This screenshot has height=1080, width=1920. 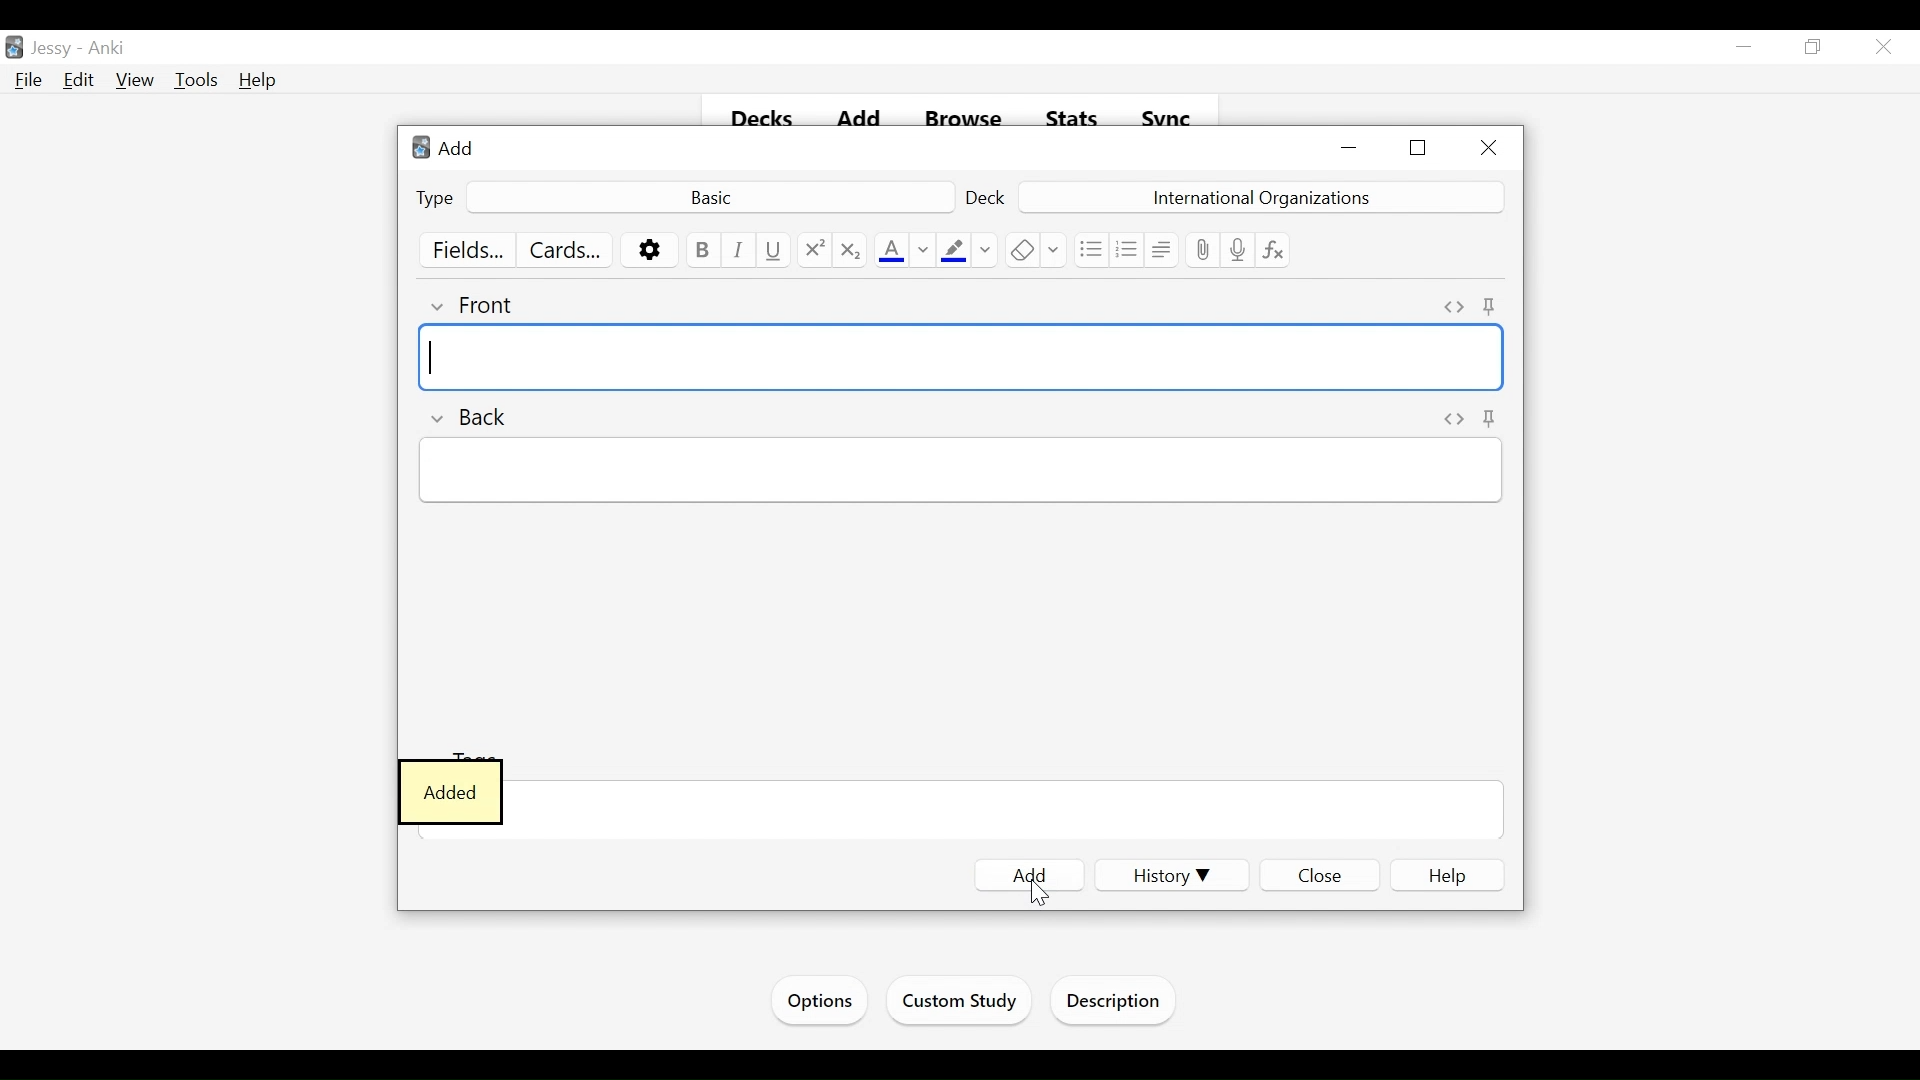 What do you see at coordinates (1493, 306) in the screenshot?
I see `Toggle sticky` at bounding box center [1493, 306].